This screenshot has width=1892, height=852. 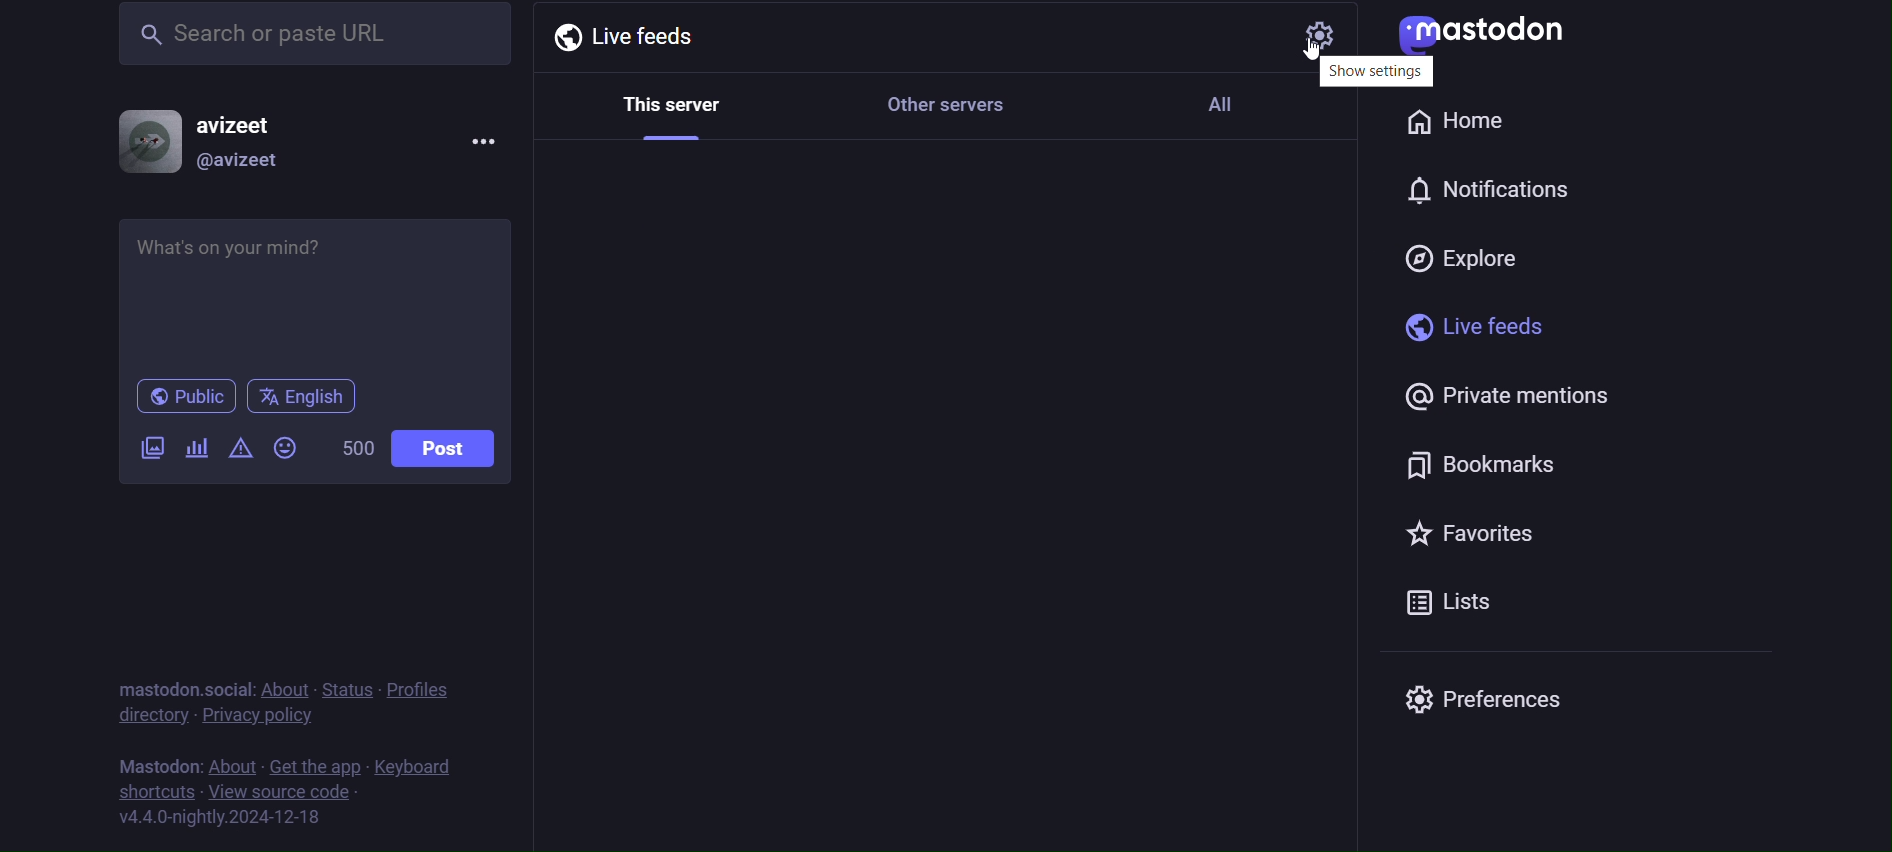 What do you see at coordinates (279, 680) in the screenshot?
I see `about` at bounding box center [279, 680].